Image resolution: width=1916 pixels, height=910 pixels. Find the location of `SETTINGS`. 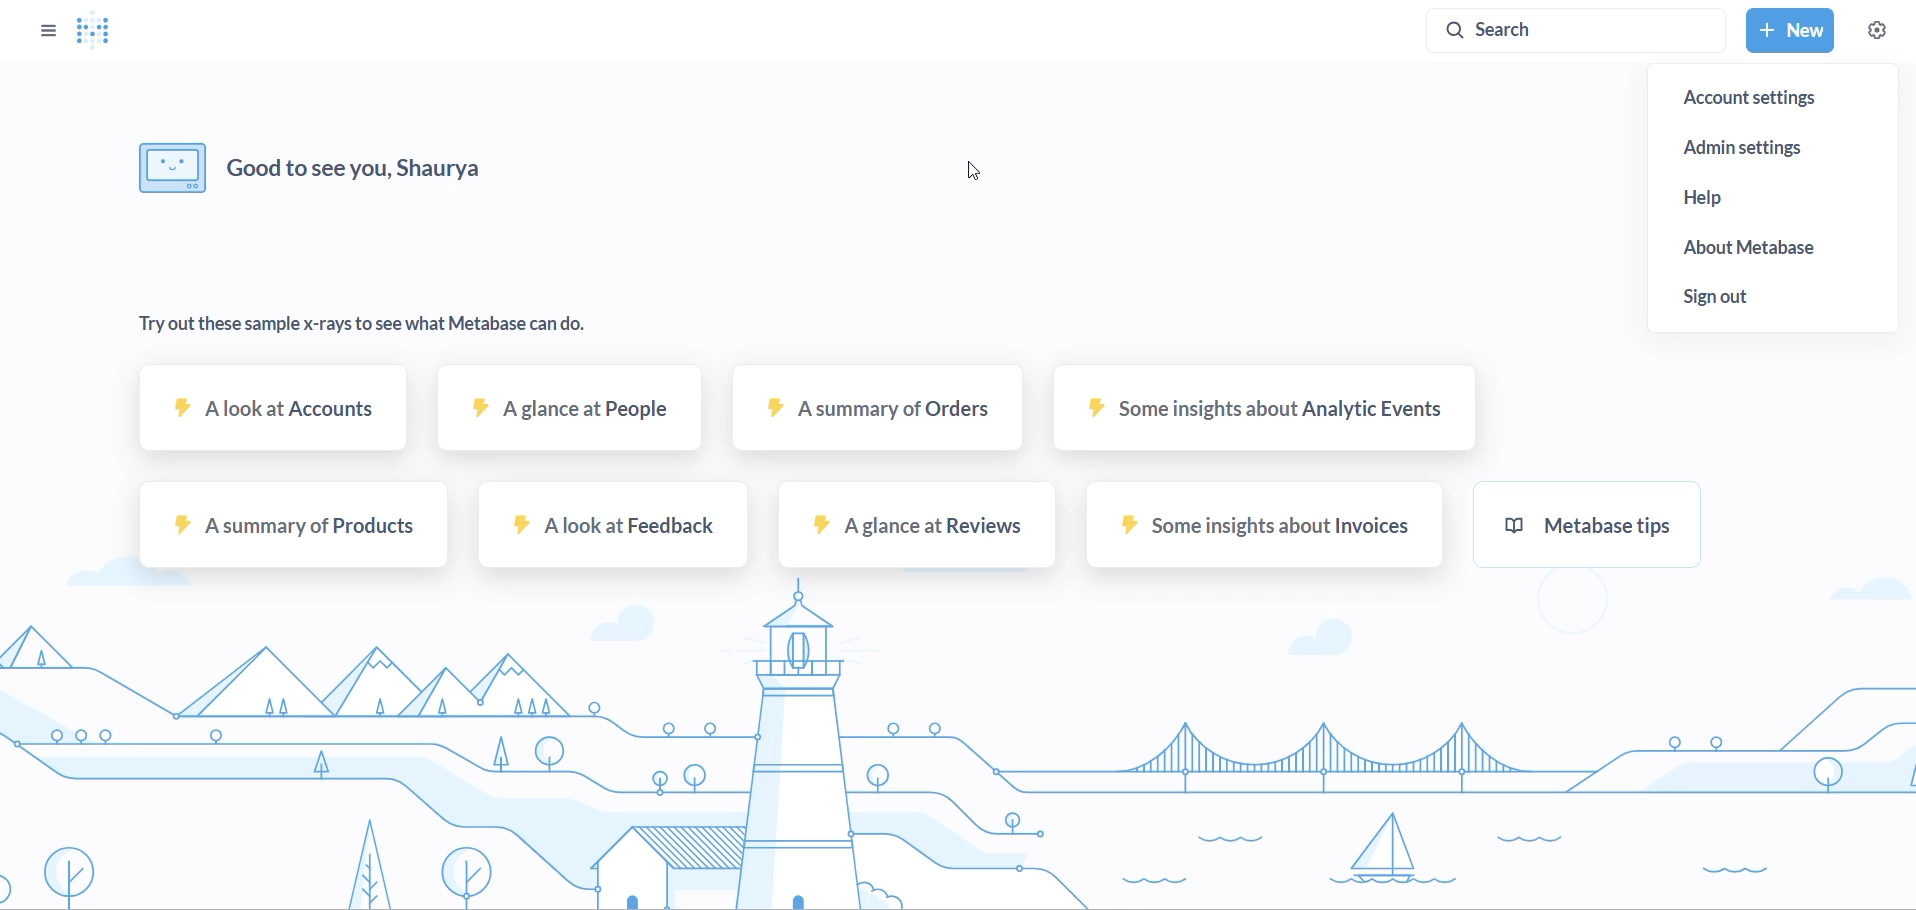

SETTINGS is located at coordinates (1877, 31).